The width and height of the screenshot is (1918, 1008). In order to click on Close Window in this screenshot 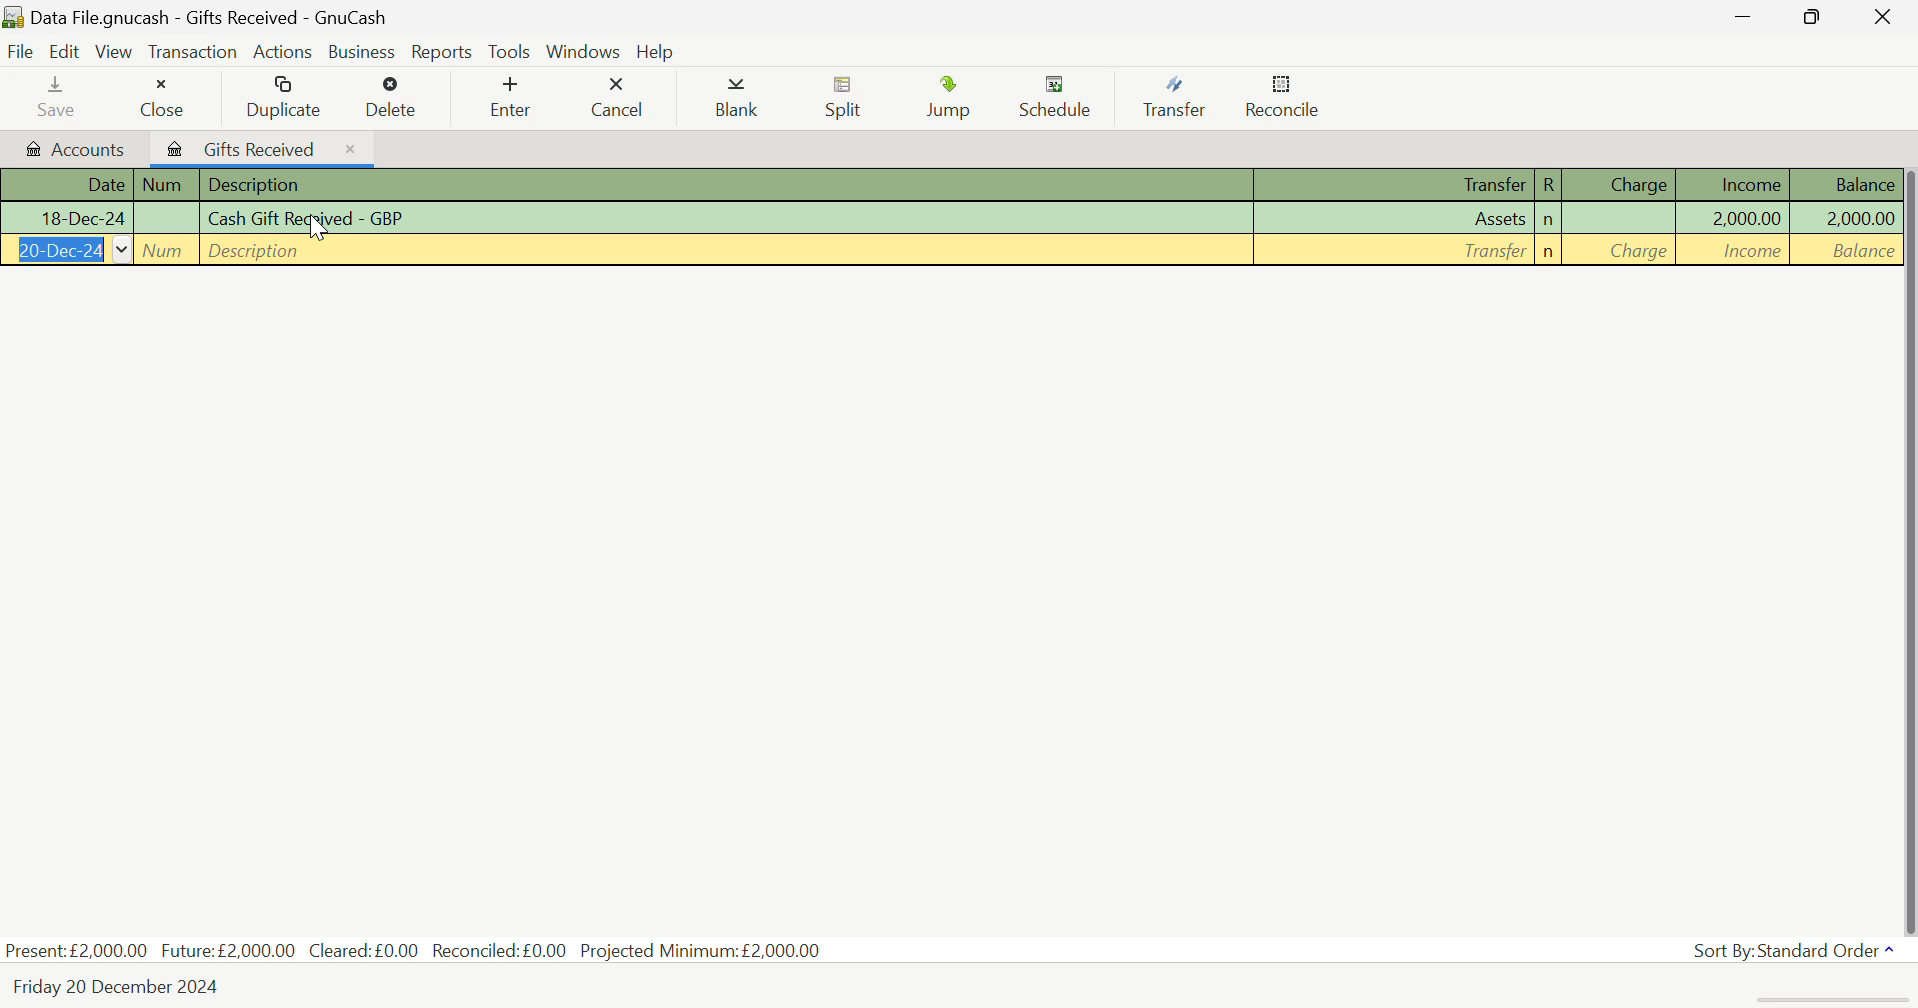, I will do `click(1887, 15)`.